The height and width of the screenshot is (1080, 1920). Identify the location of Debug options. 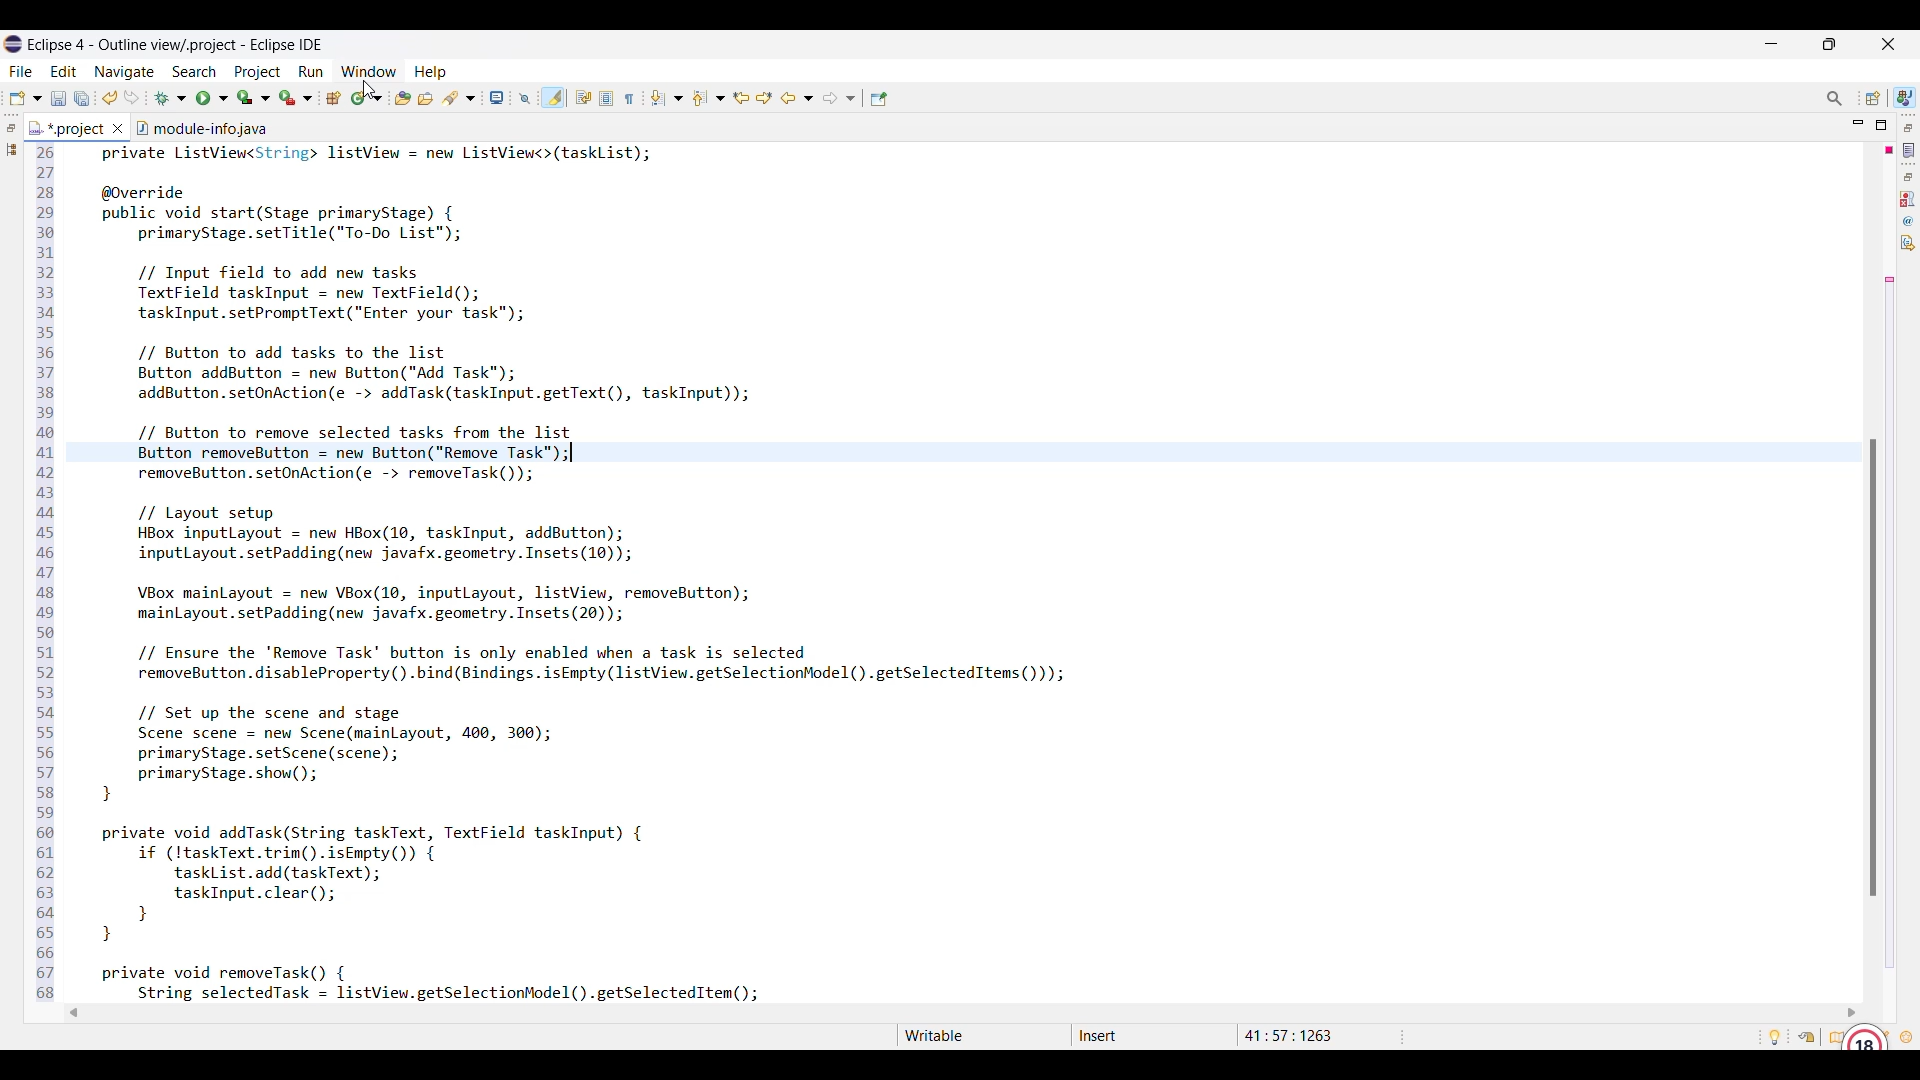
(170, 99).